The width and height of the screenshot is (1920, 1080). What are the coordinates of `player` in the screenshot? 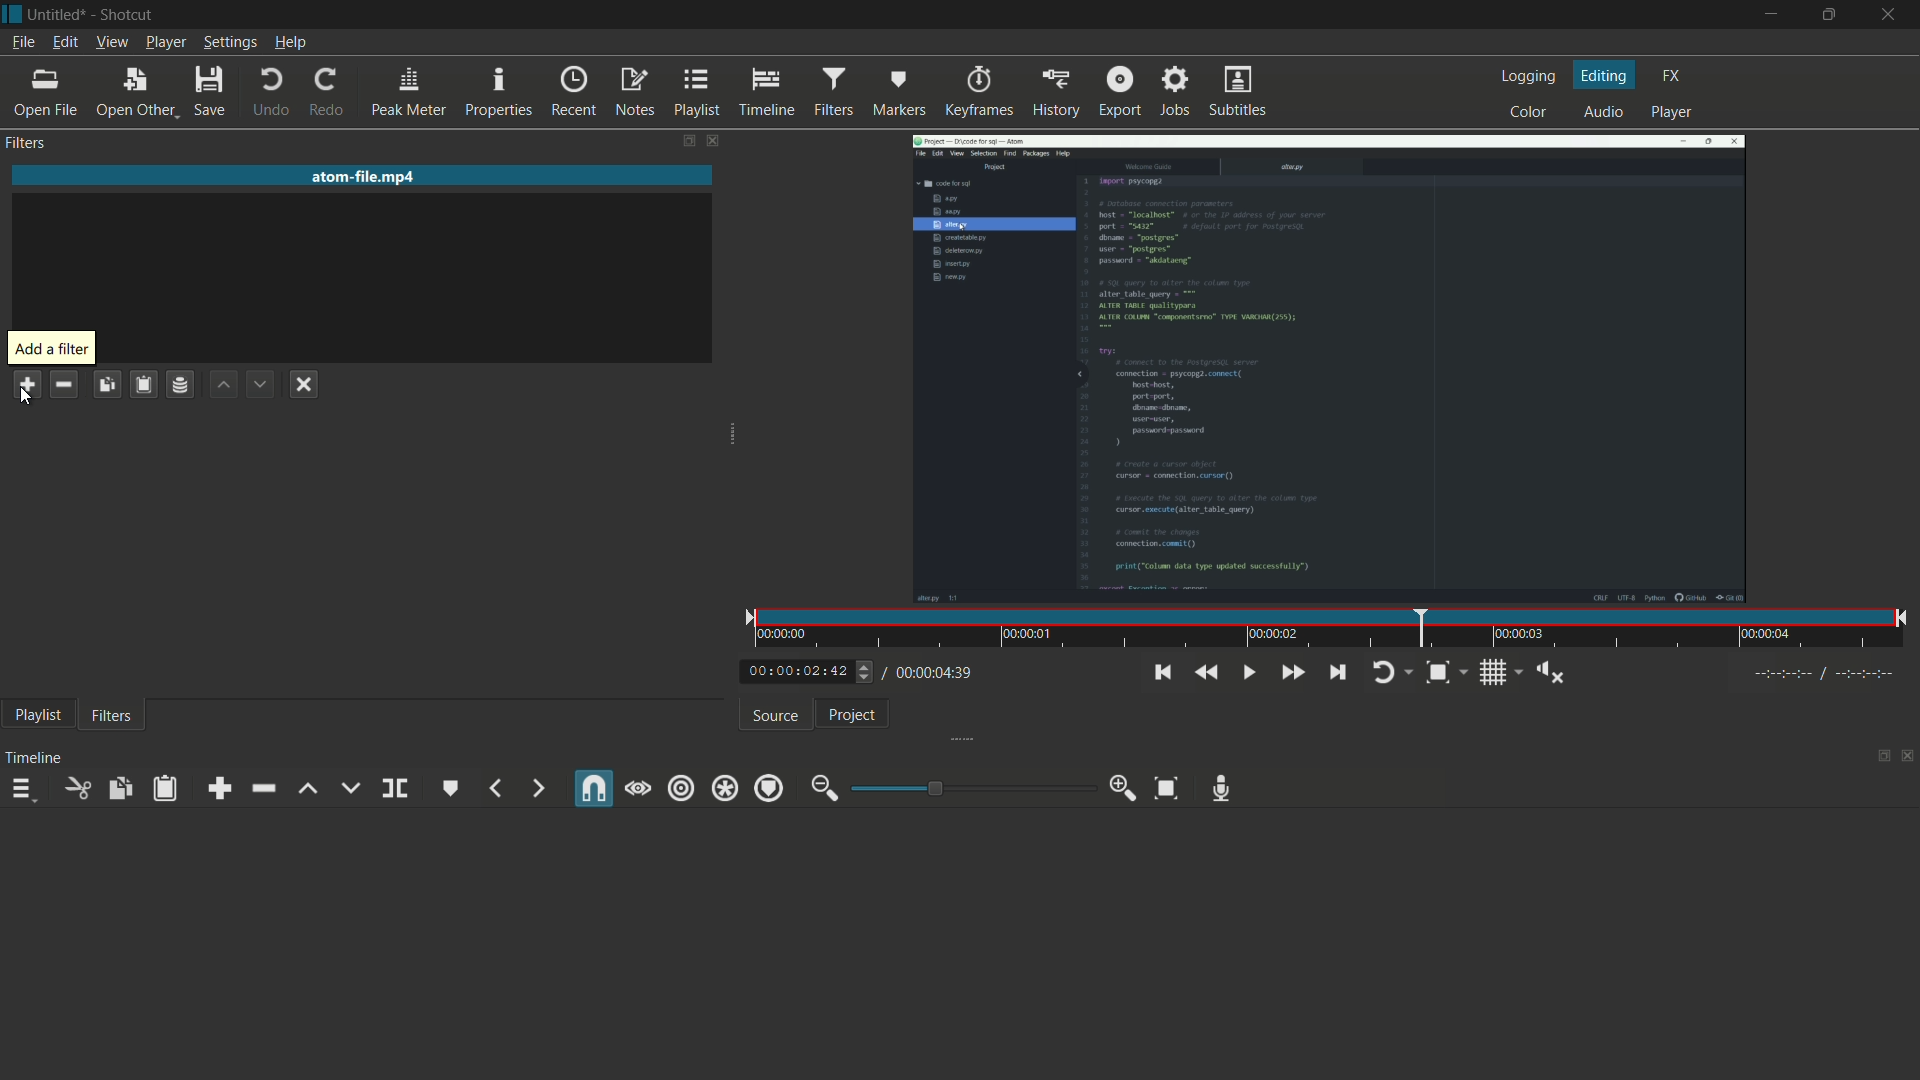 It's located at (1672, 113).